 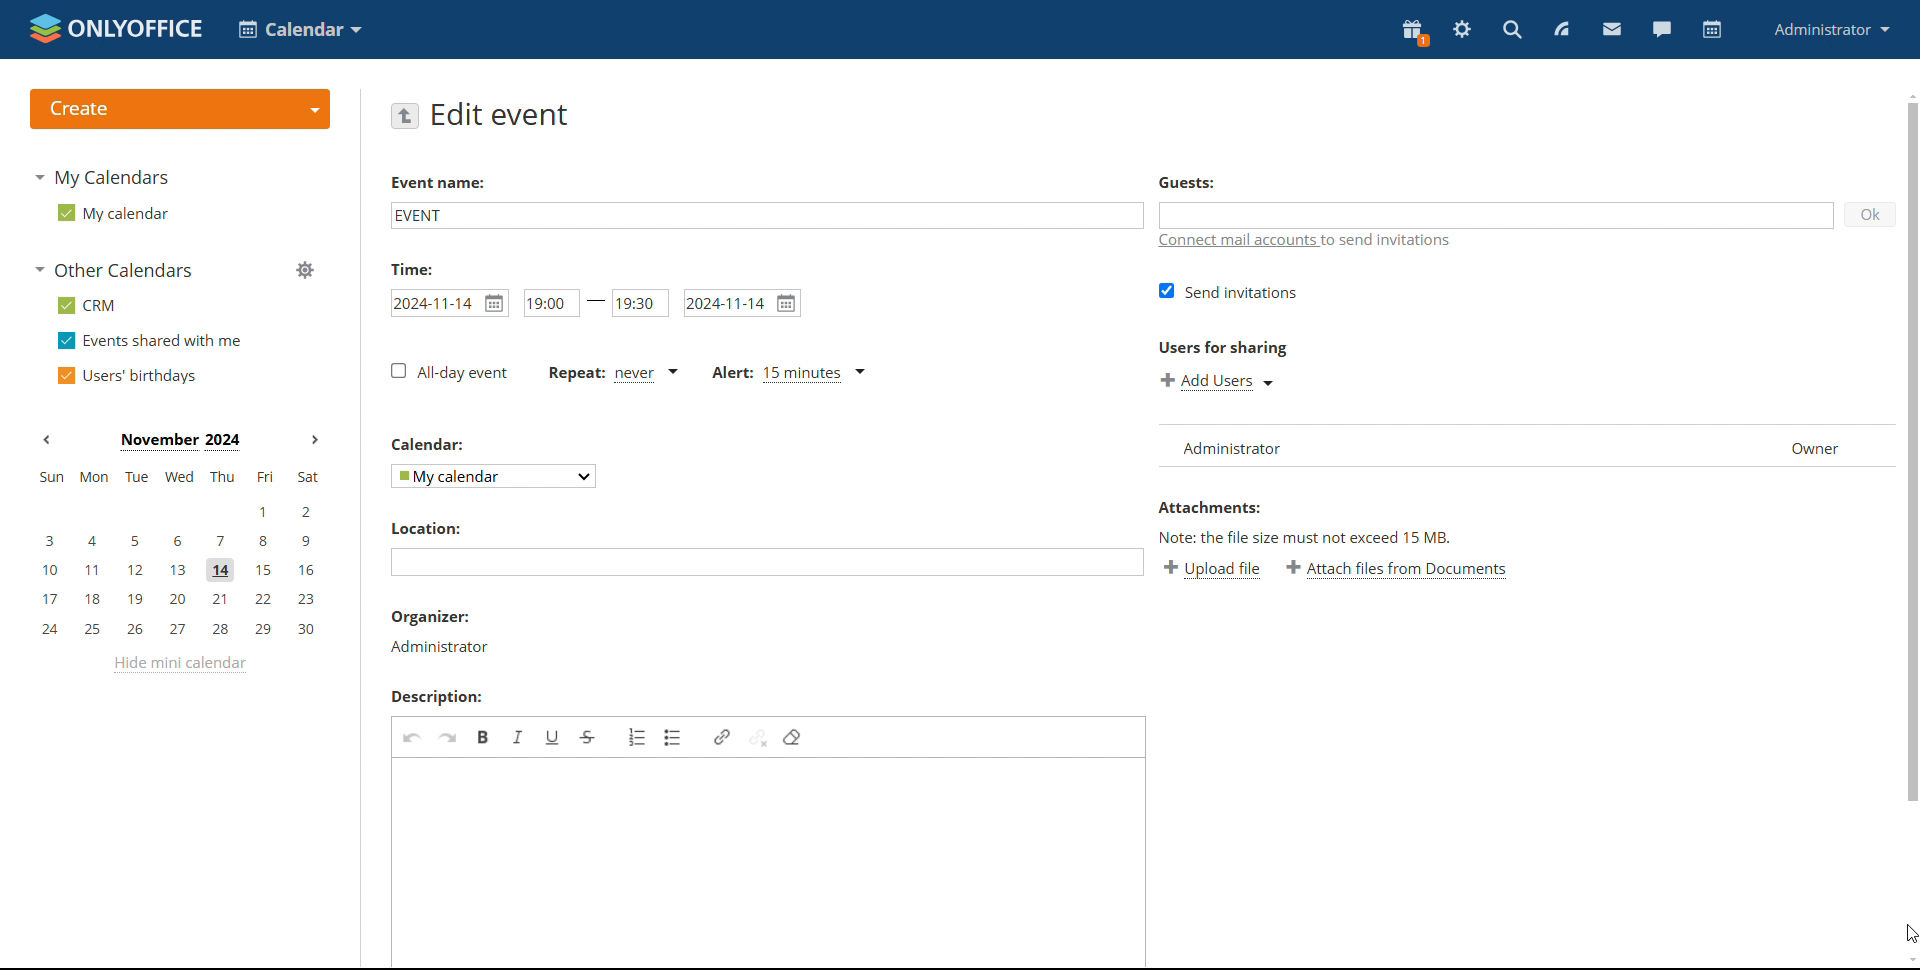 What do you see at coordinates (114, 28) in the screenshot?
I see `logo` at bounding box center [114, 28].